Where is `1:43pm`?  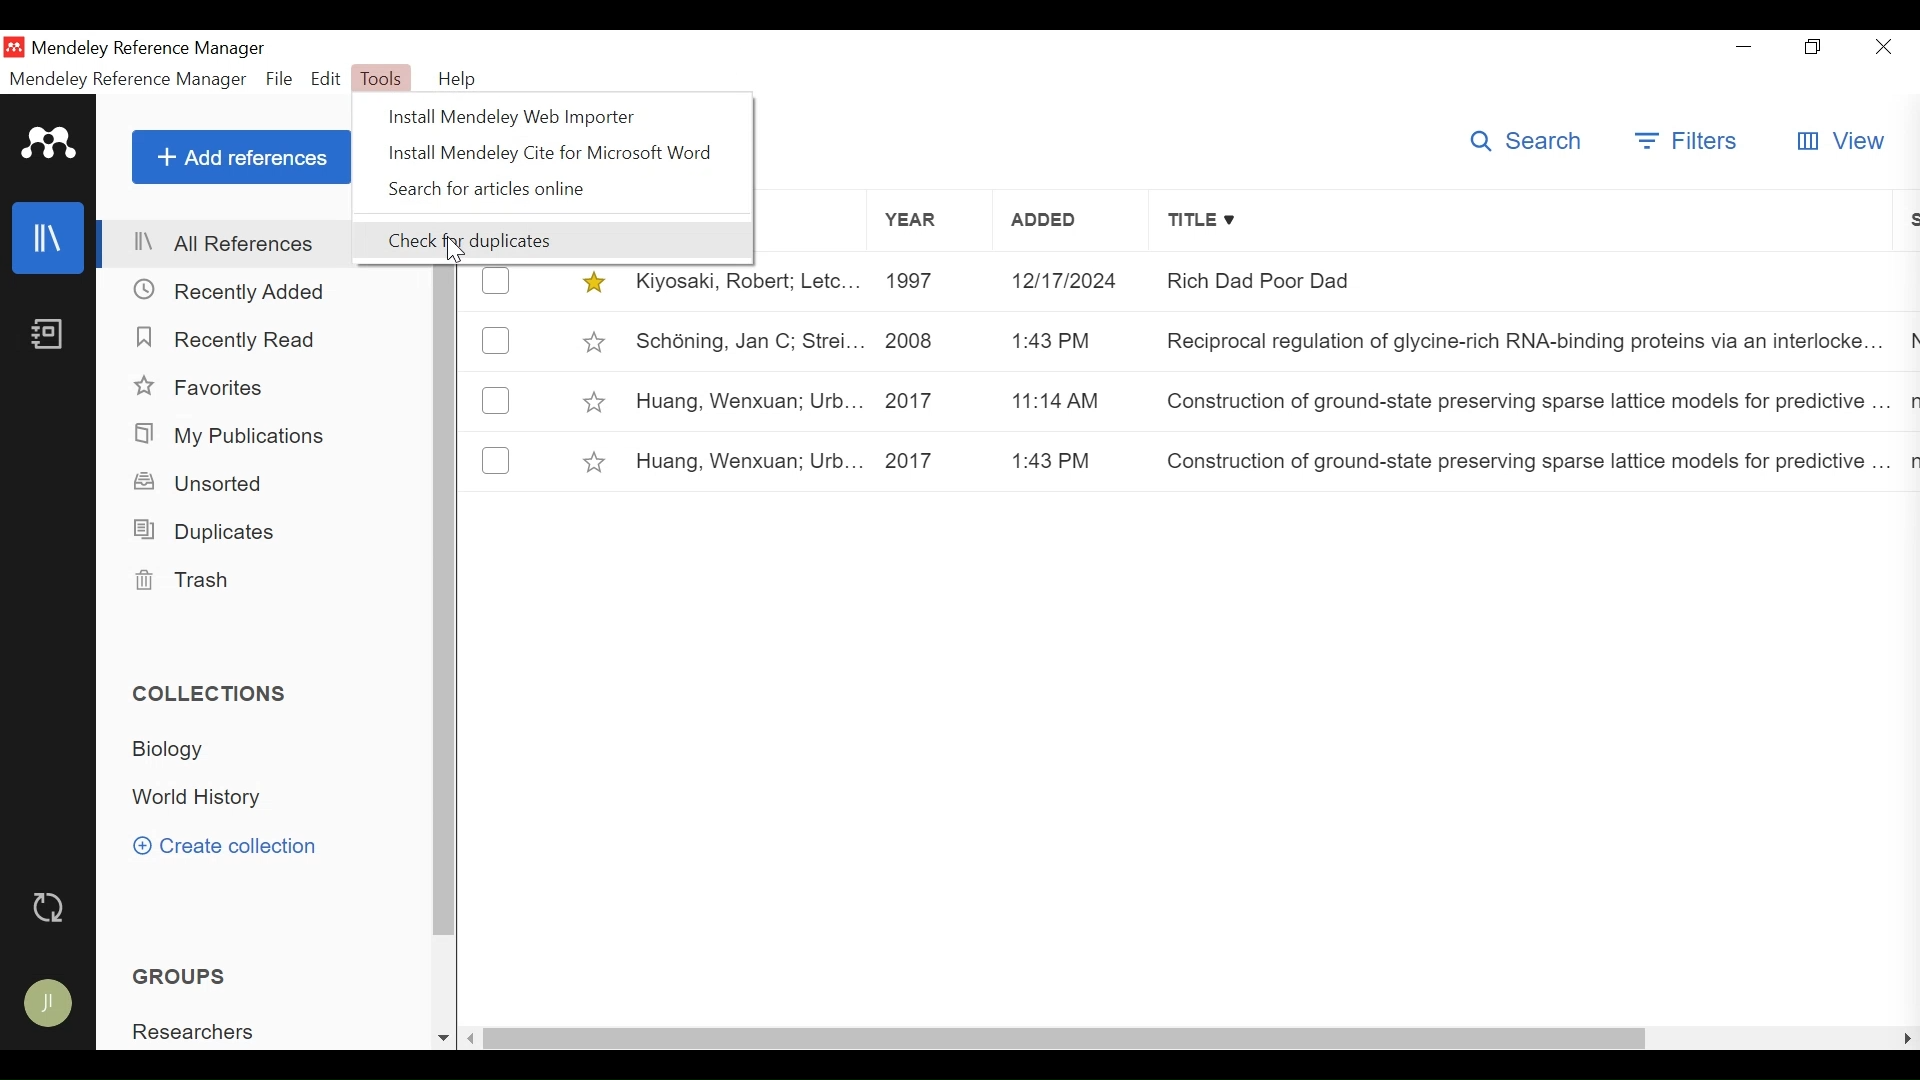
1:43pm is located at coordinates (1065, 341).